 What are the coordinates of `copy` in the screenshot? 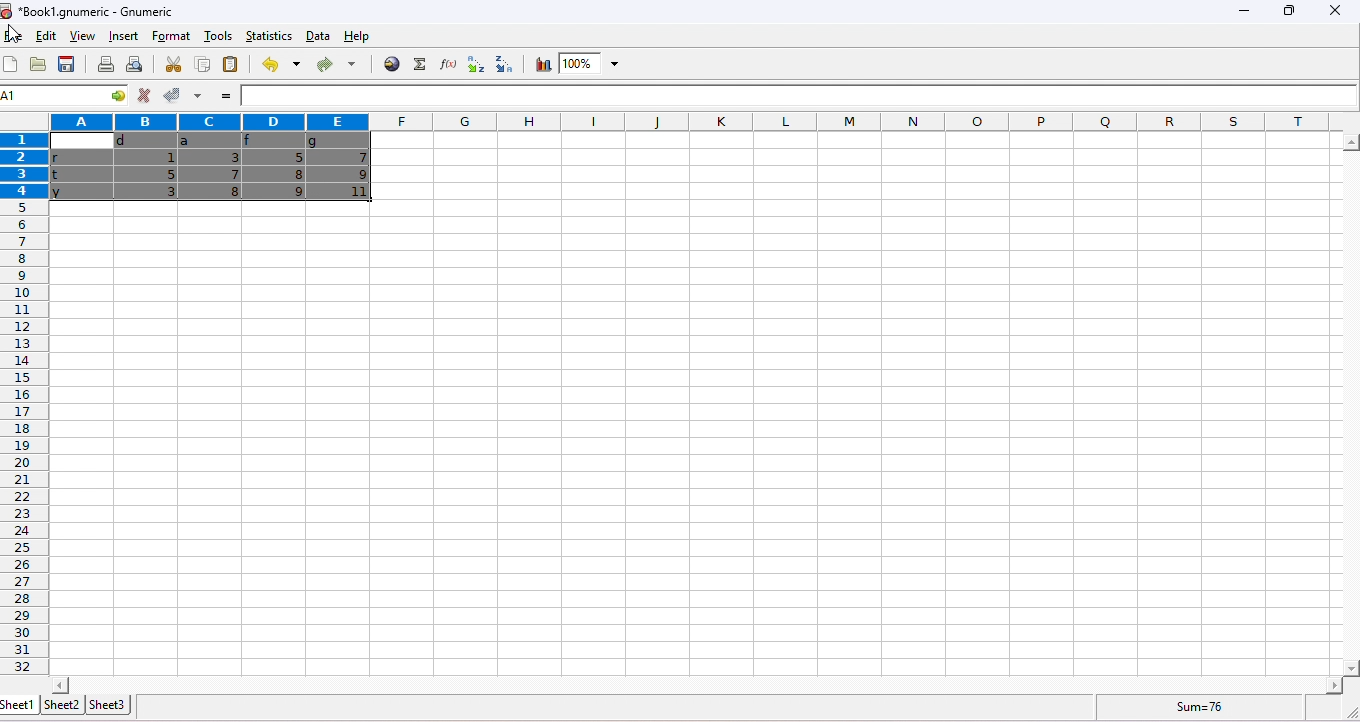 It's located at (201, 64).